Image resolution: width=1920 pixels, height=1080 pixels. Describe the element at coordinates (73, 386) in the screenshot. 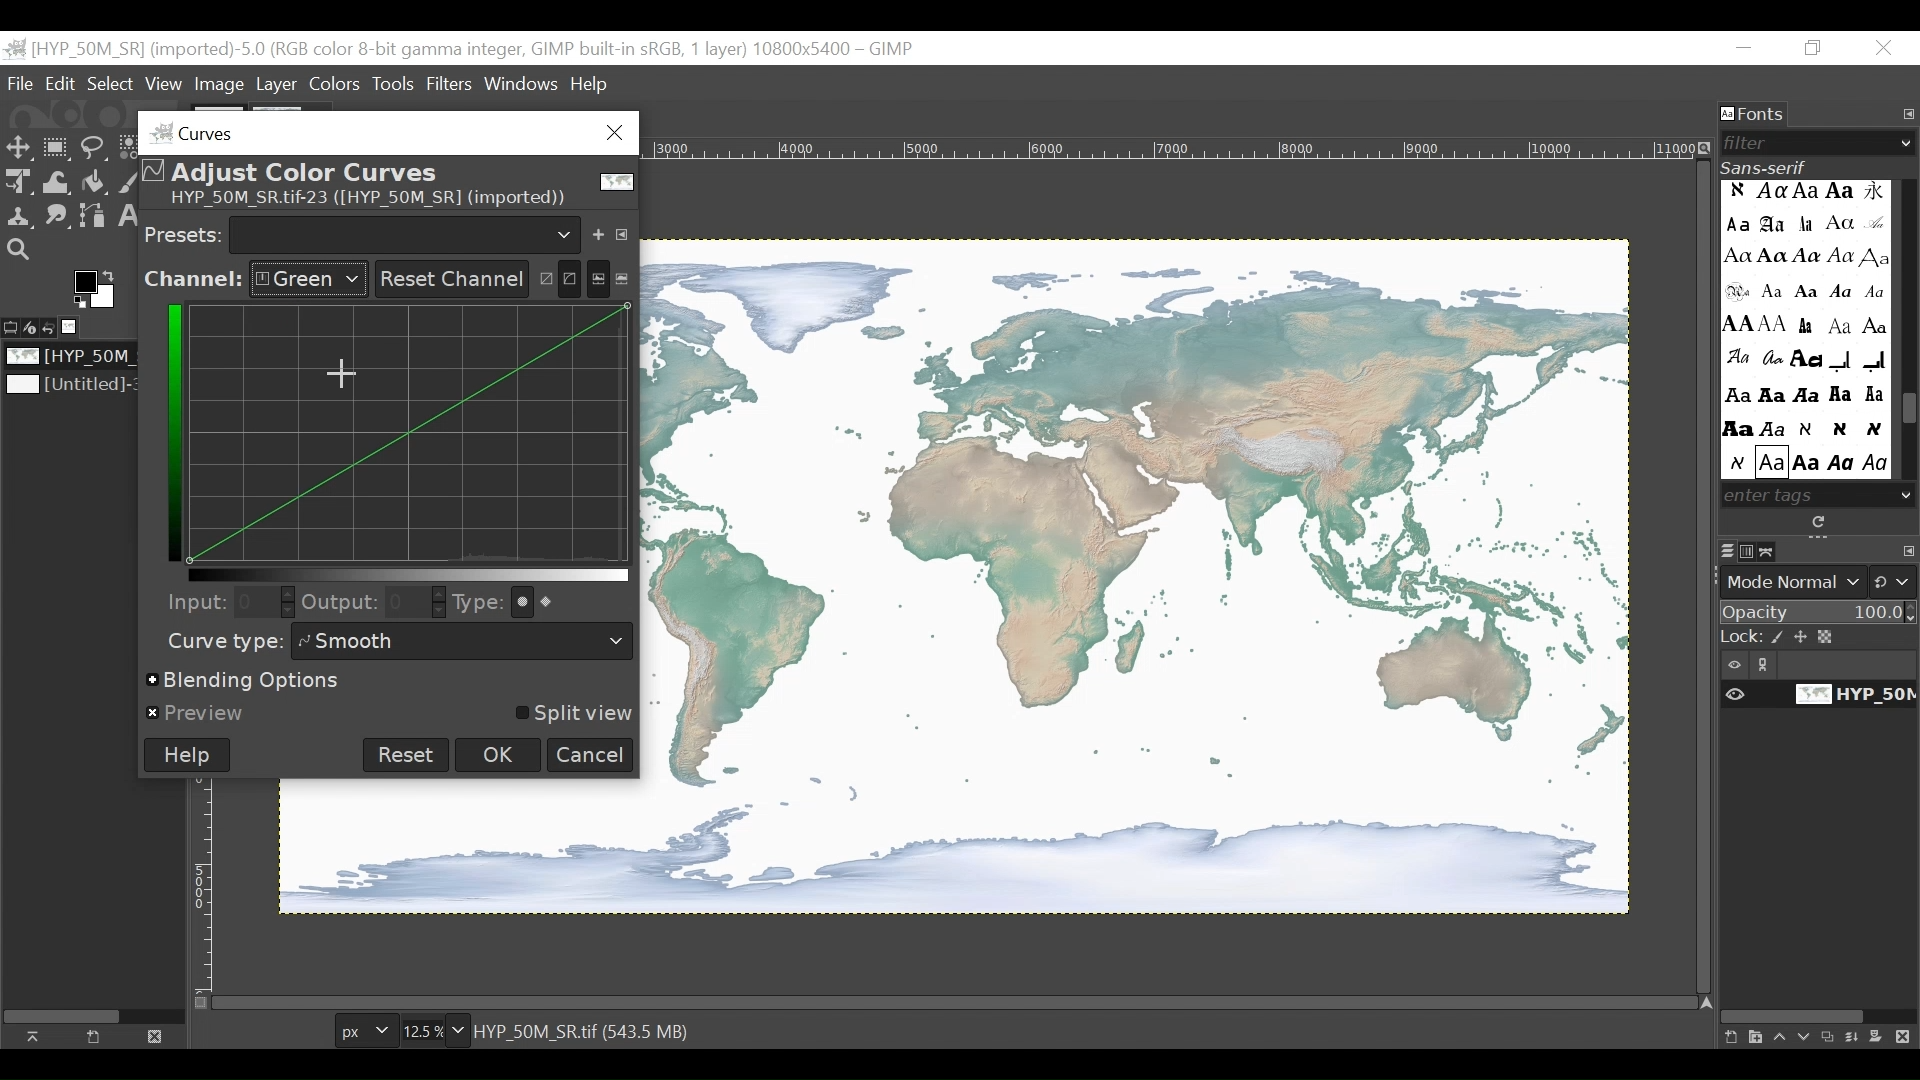

I see `Image` at that location.